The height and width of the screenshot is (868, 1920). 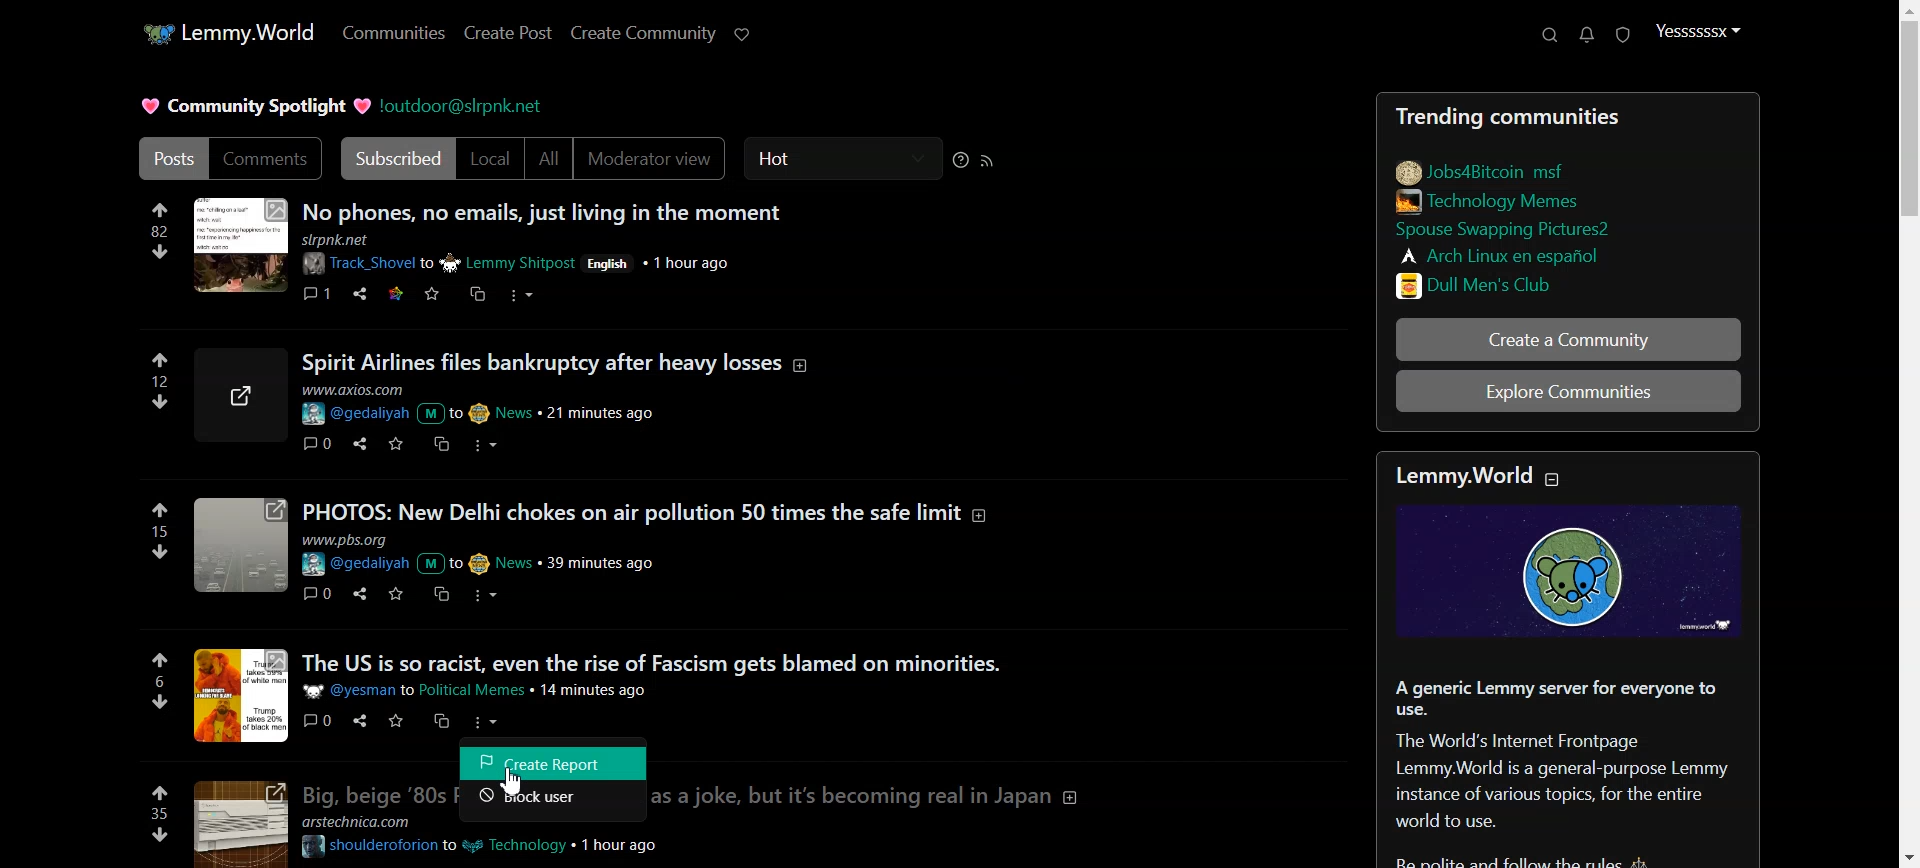 I want to click on save, so click(x=393, y=443).